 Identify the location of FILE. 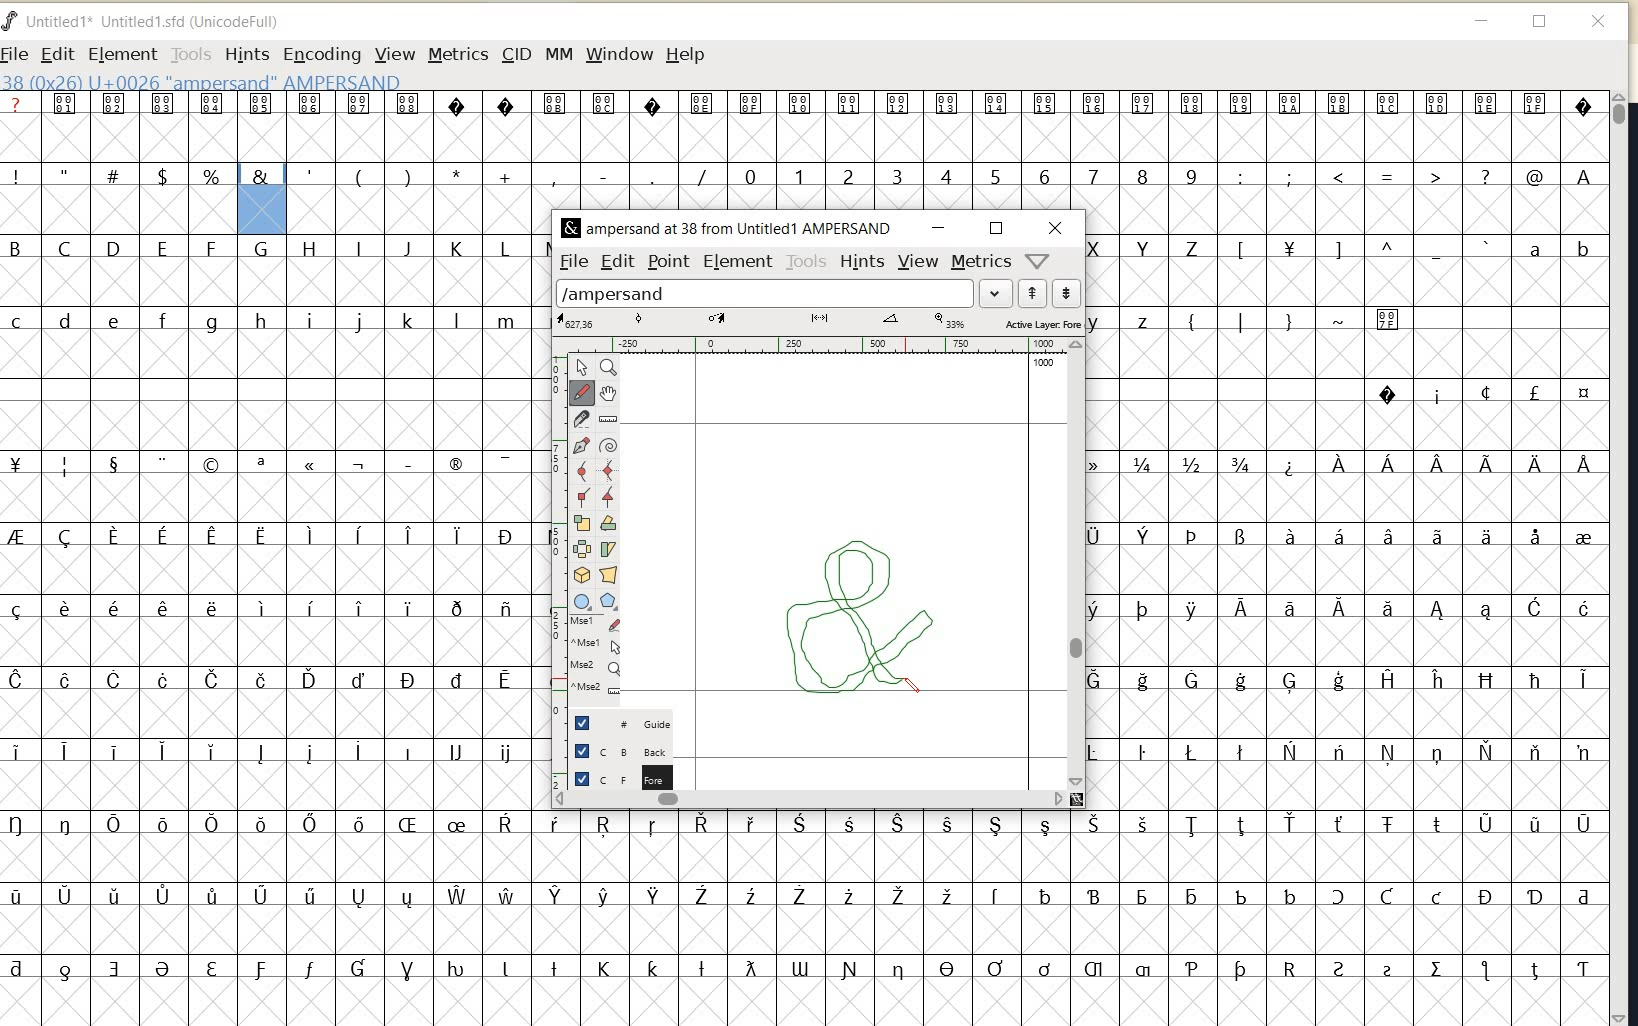
(574, 260).